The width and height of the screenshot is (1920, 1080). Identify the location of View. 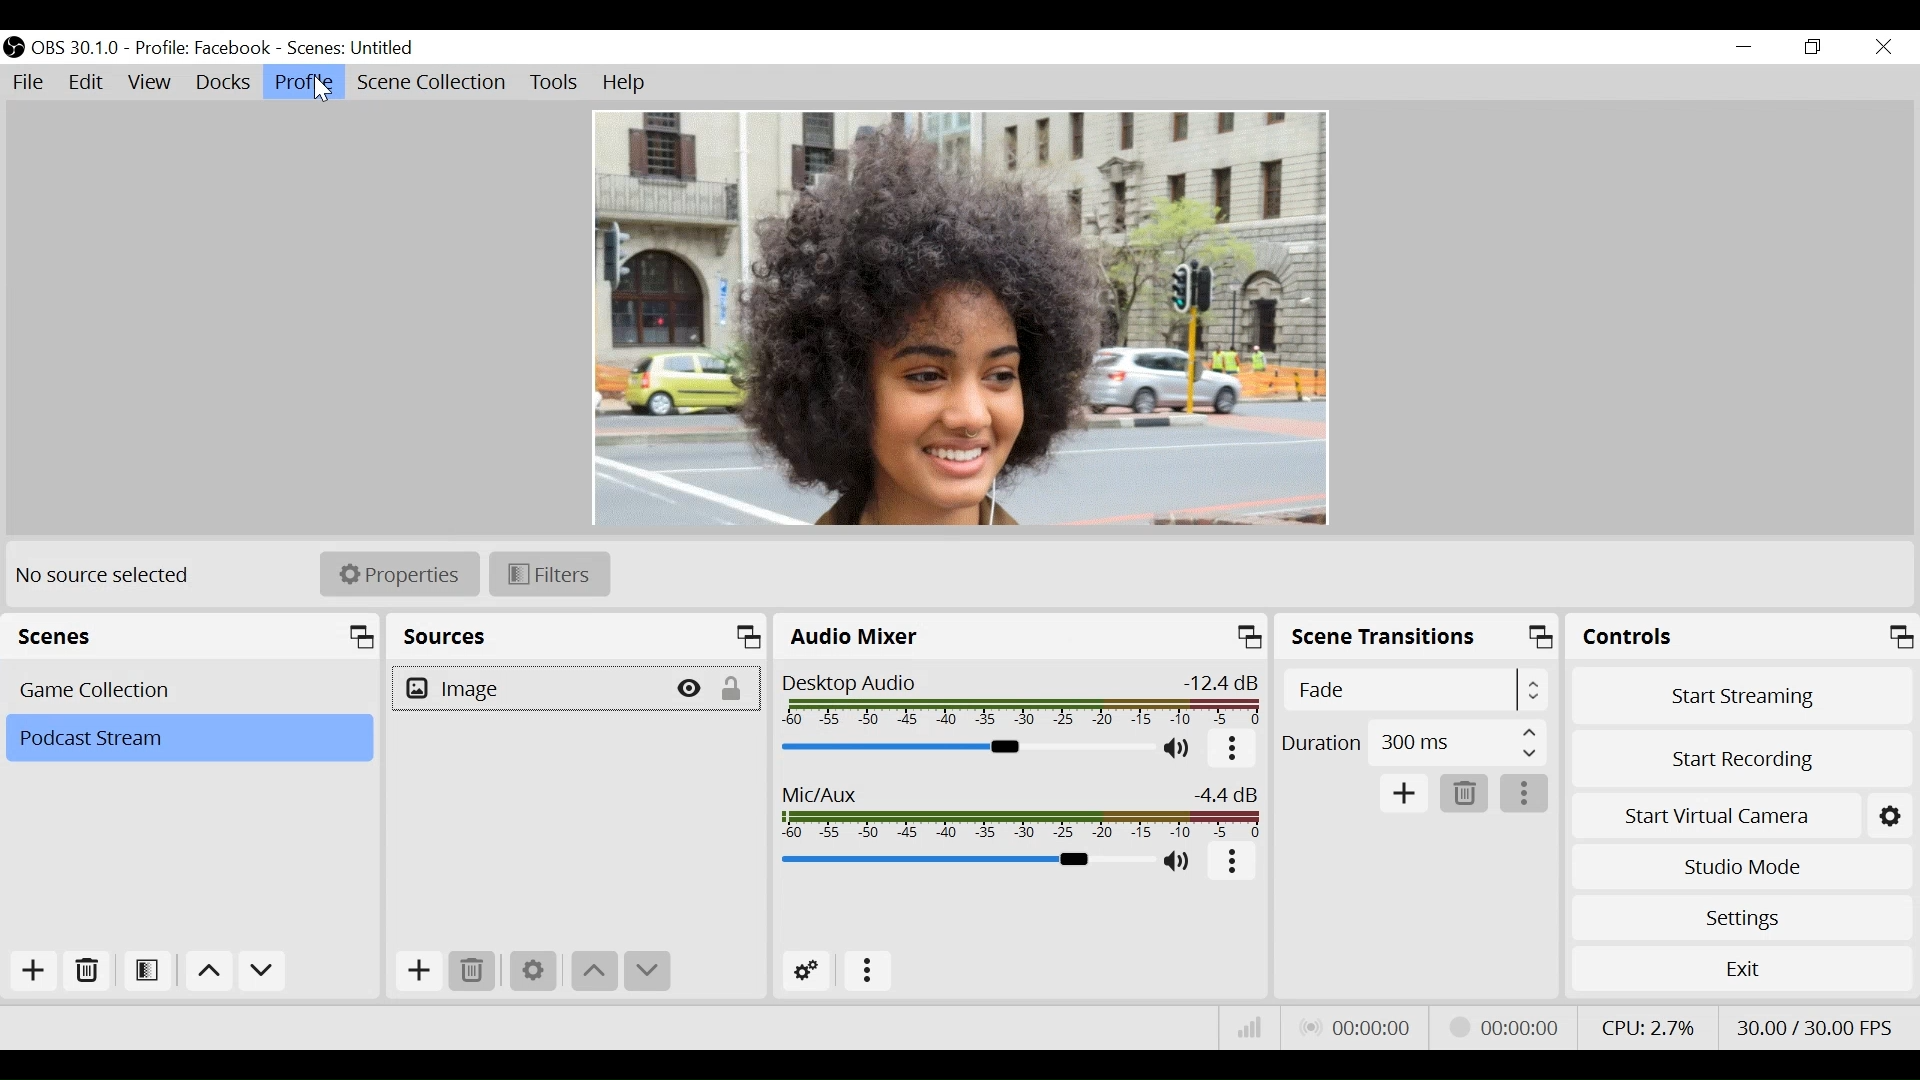
(154, 83).